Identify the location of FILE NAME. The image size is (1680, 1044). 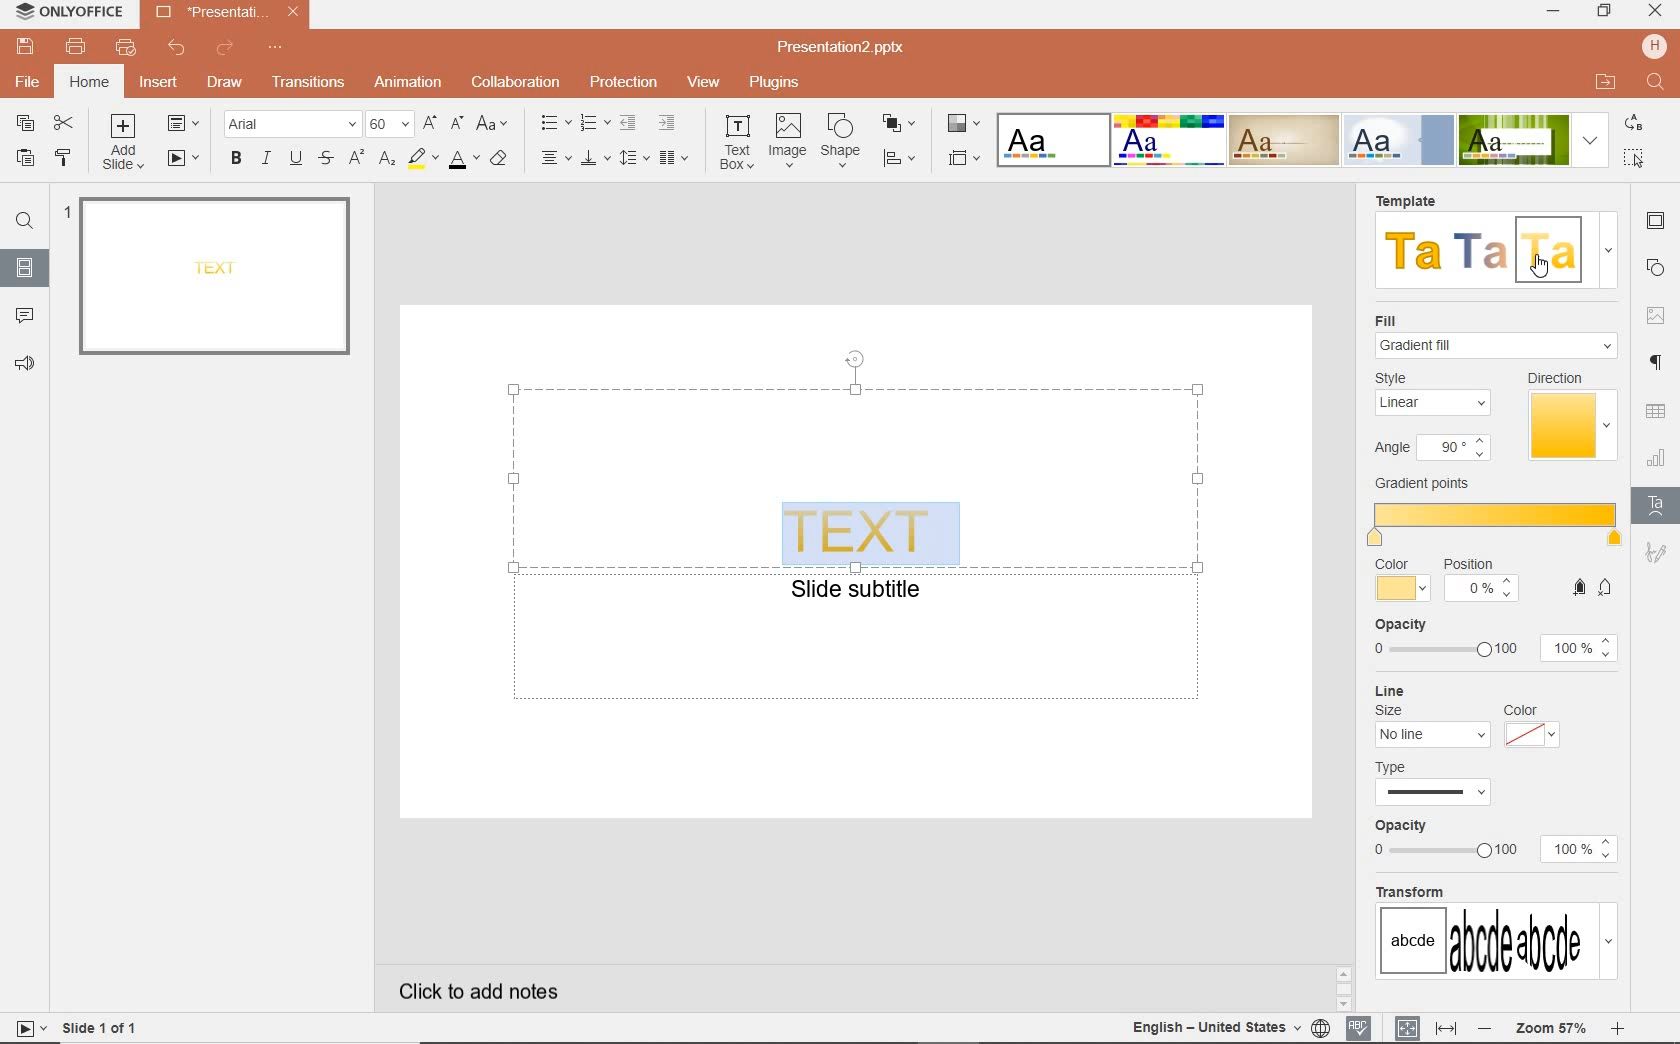
(847, 47).